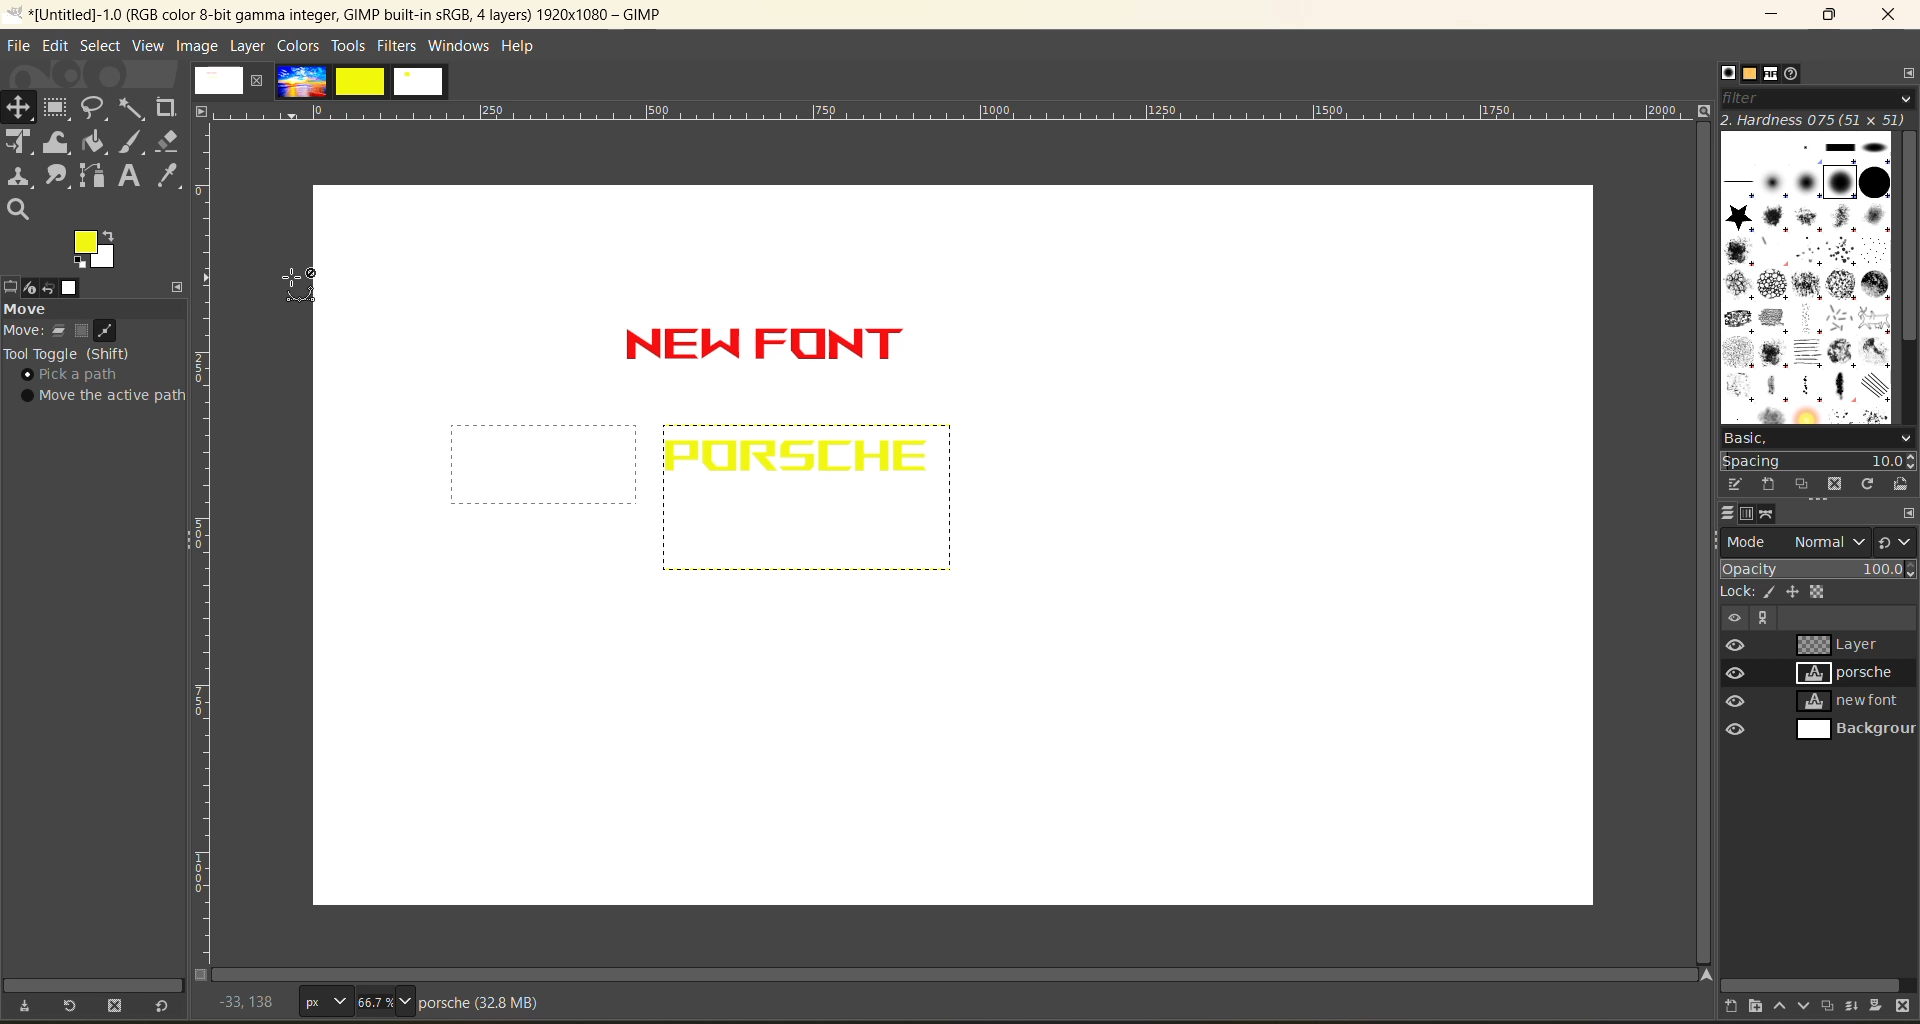 The width and height of the screenshot is (1920, 1024). Describe the element at coordinates (19, 108) in the screenshot. I see `position` at that location.